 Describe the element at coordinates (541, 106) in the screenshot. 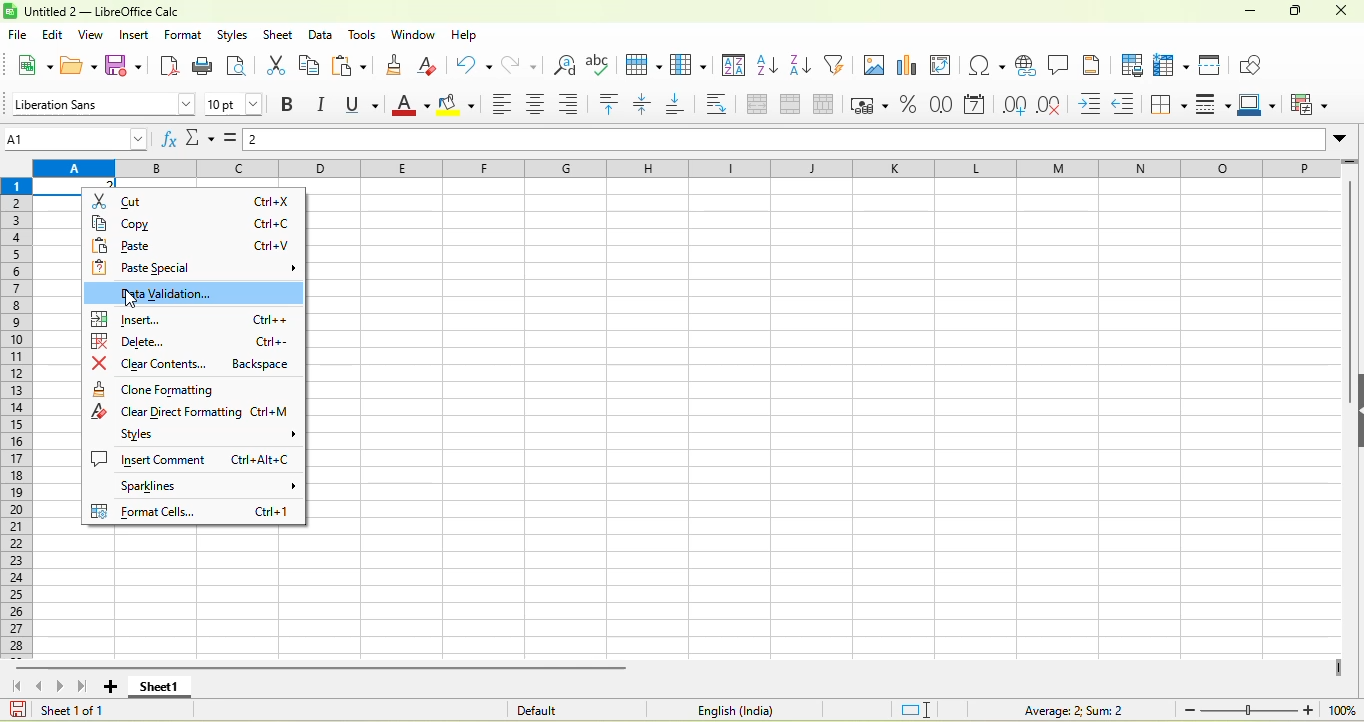

I see `align center` at that location.